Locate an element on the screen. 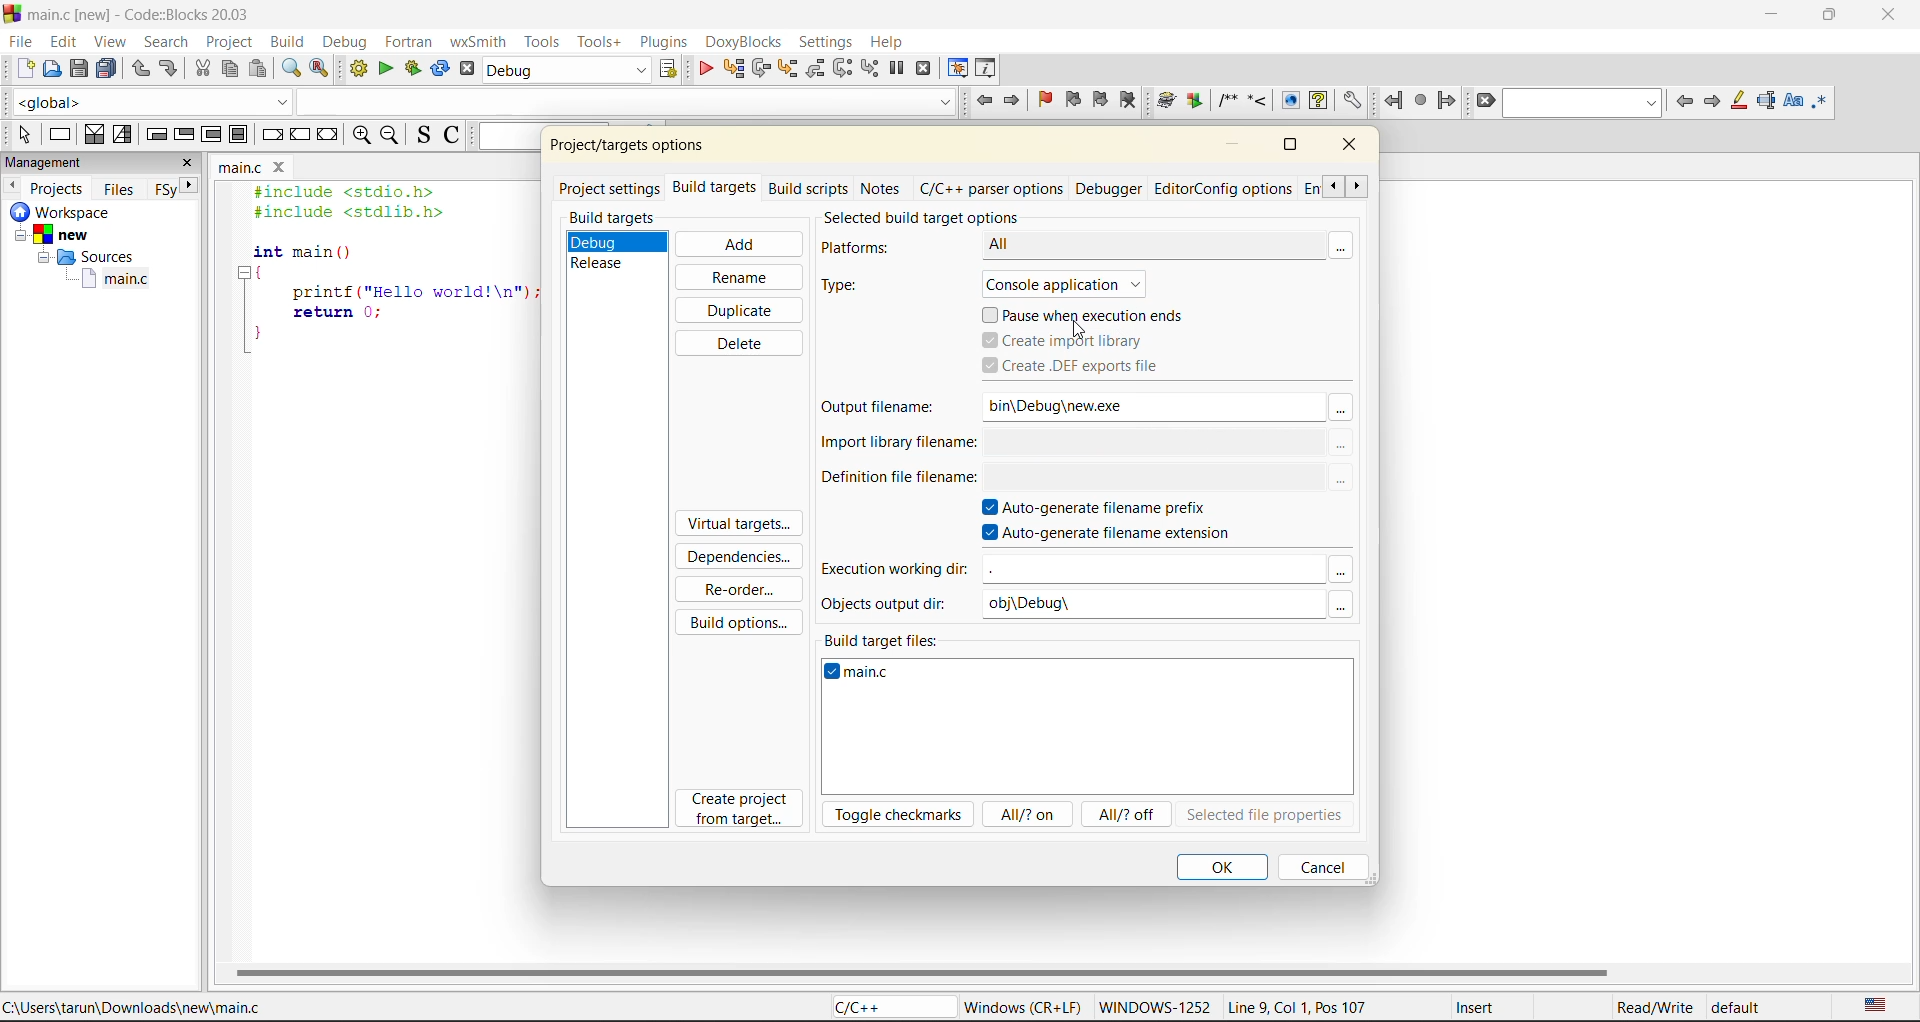 The width and height of the screenshot is (1920, 1022). use regex is located at coordinates (1825, 100).